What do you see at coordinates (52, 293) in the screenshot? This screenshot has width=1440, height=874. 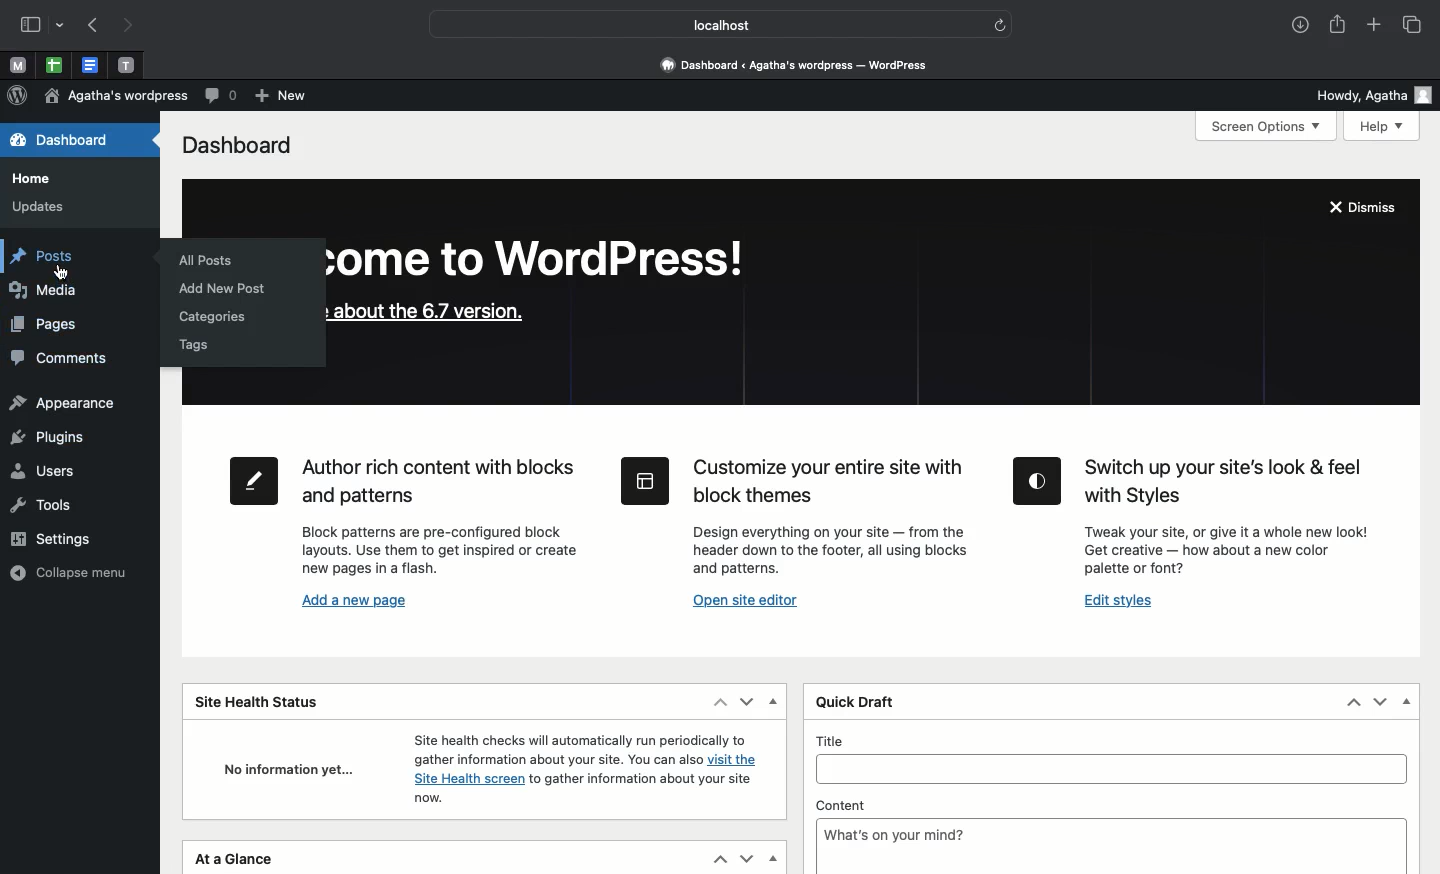 I see `Media` at bounding box center [52, 293].